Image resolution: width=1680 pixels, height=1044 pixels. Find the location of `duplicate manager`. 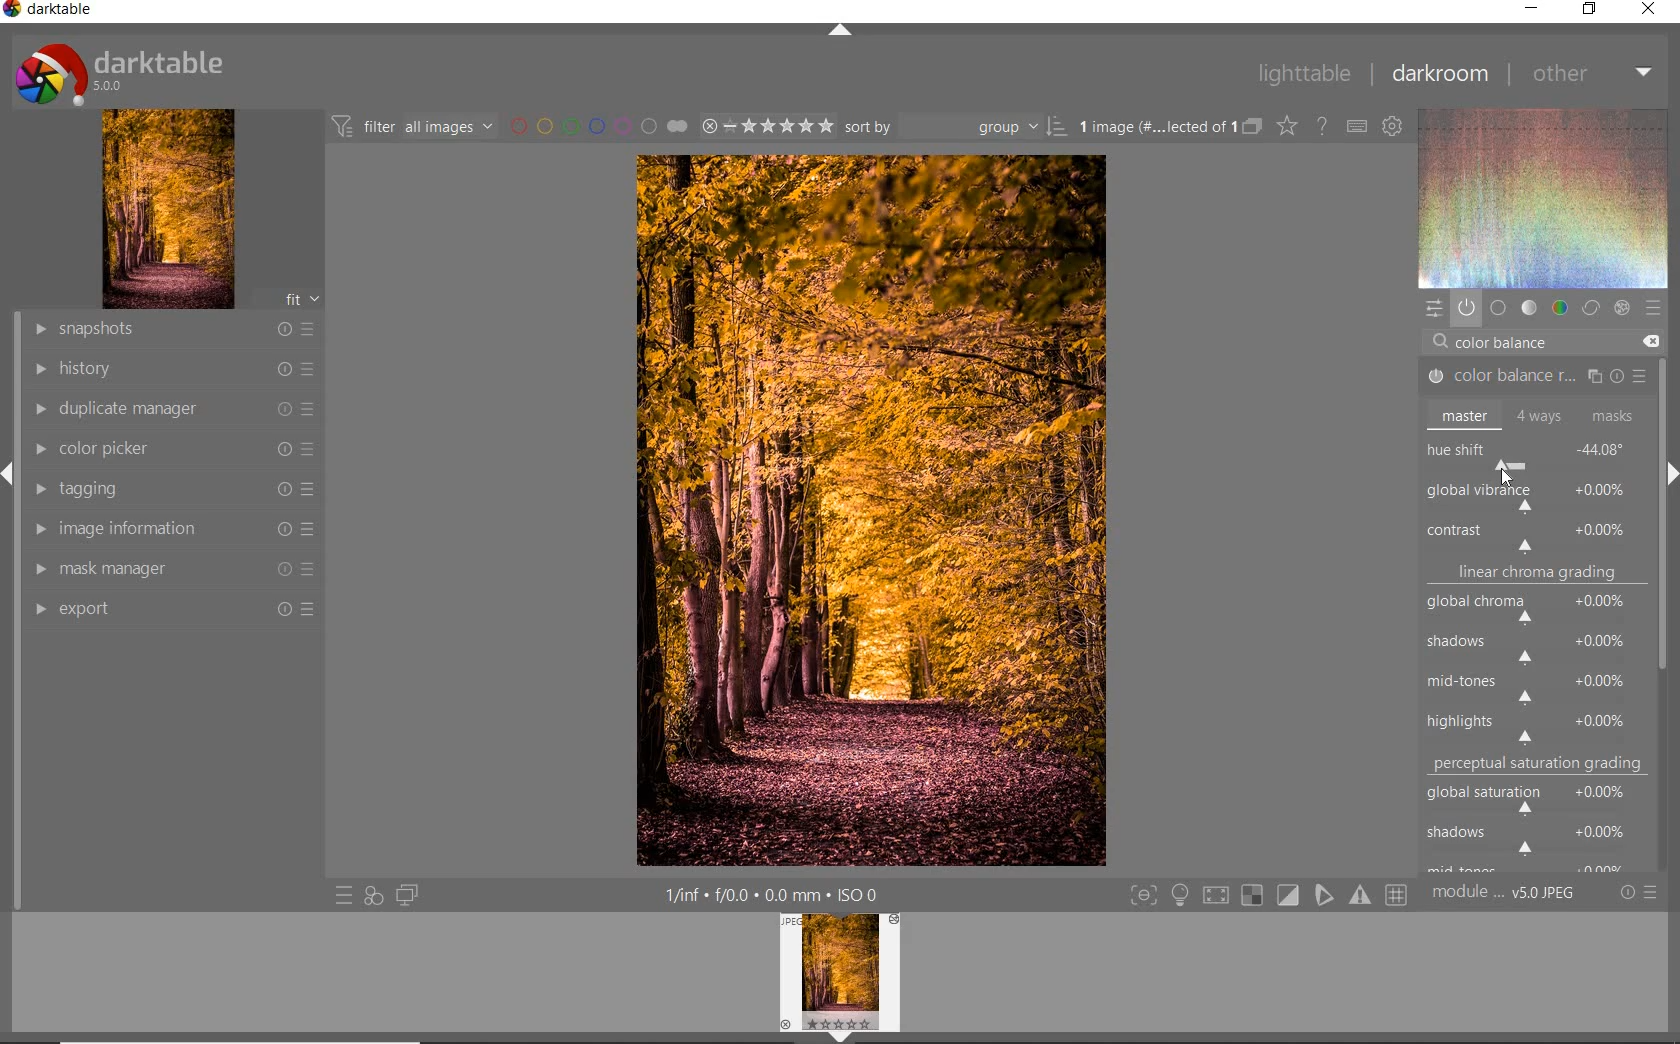

duplicate manager is located at coordinates (175, 409).